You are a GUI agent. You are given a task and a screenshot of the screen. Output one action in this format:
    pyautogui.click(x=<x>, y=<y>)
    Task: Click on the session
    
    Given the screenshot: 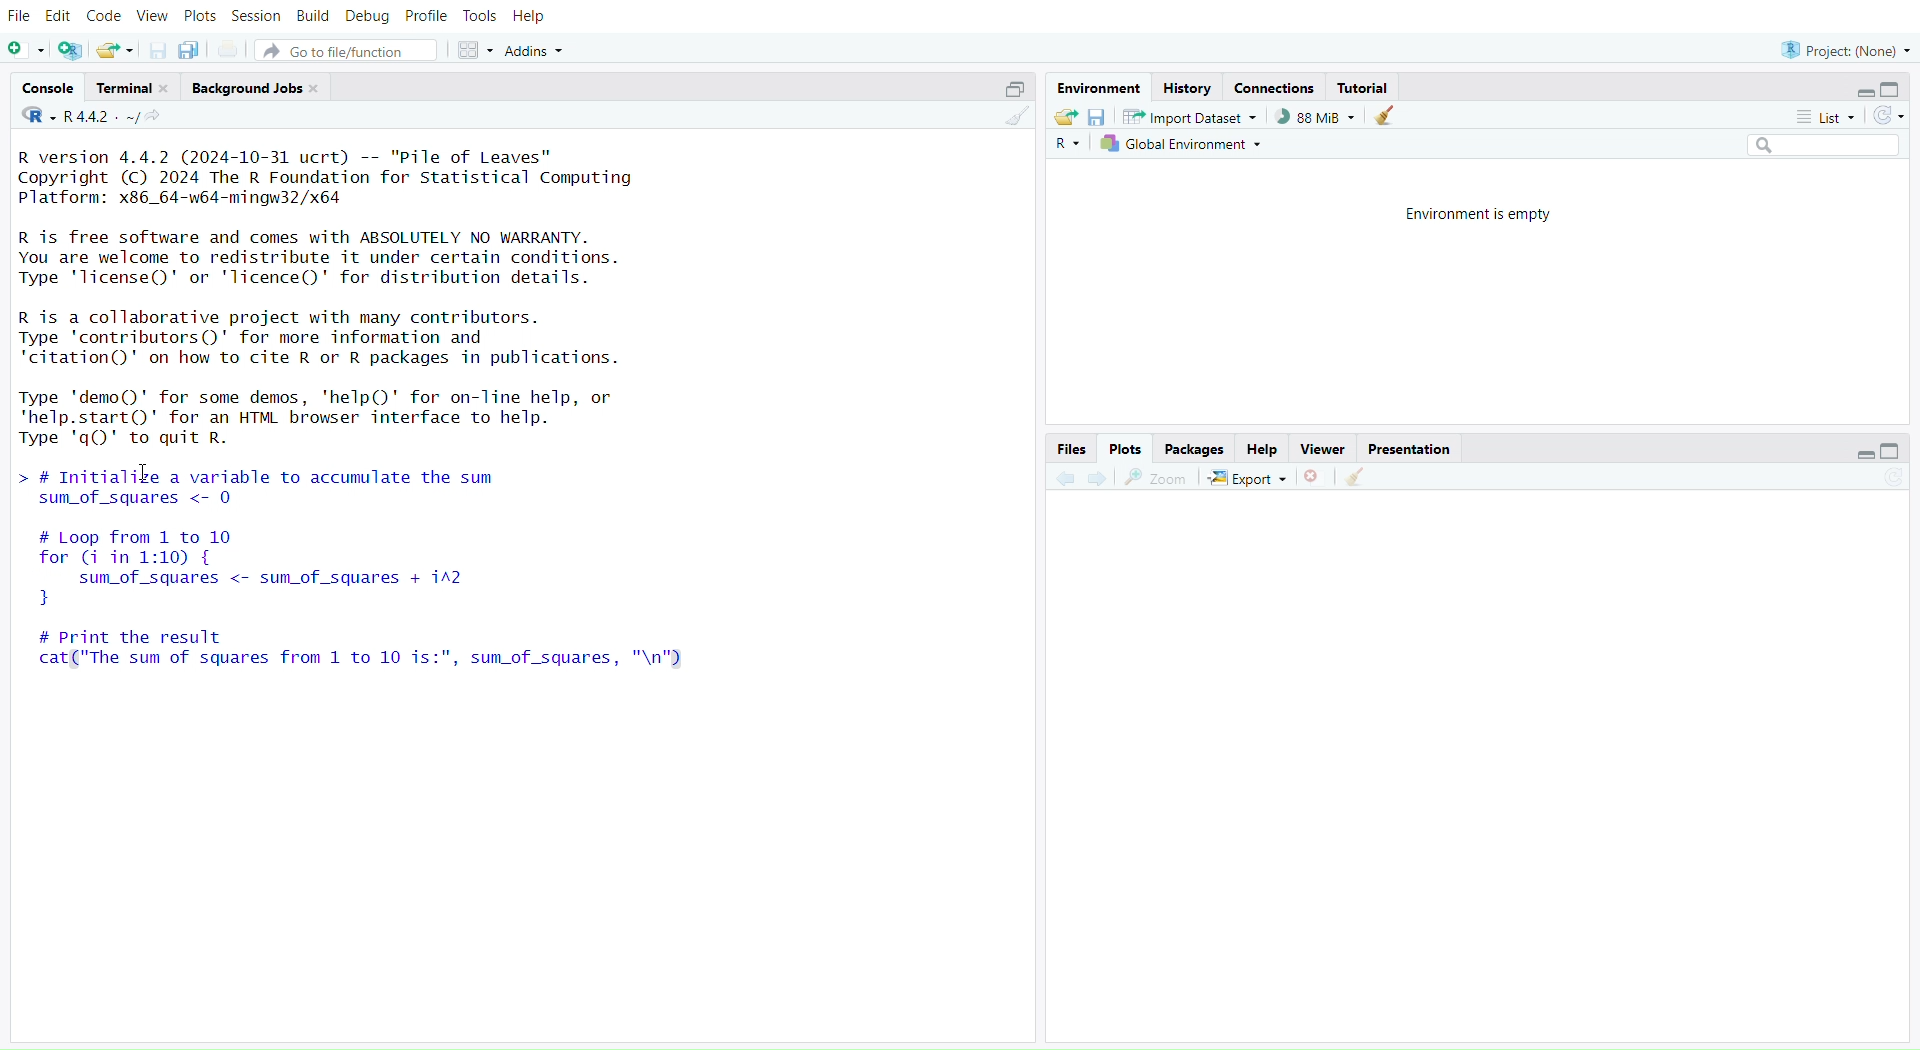 What is the action you would take?
    pyautogui.click(x=256, y=14)
    